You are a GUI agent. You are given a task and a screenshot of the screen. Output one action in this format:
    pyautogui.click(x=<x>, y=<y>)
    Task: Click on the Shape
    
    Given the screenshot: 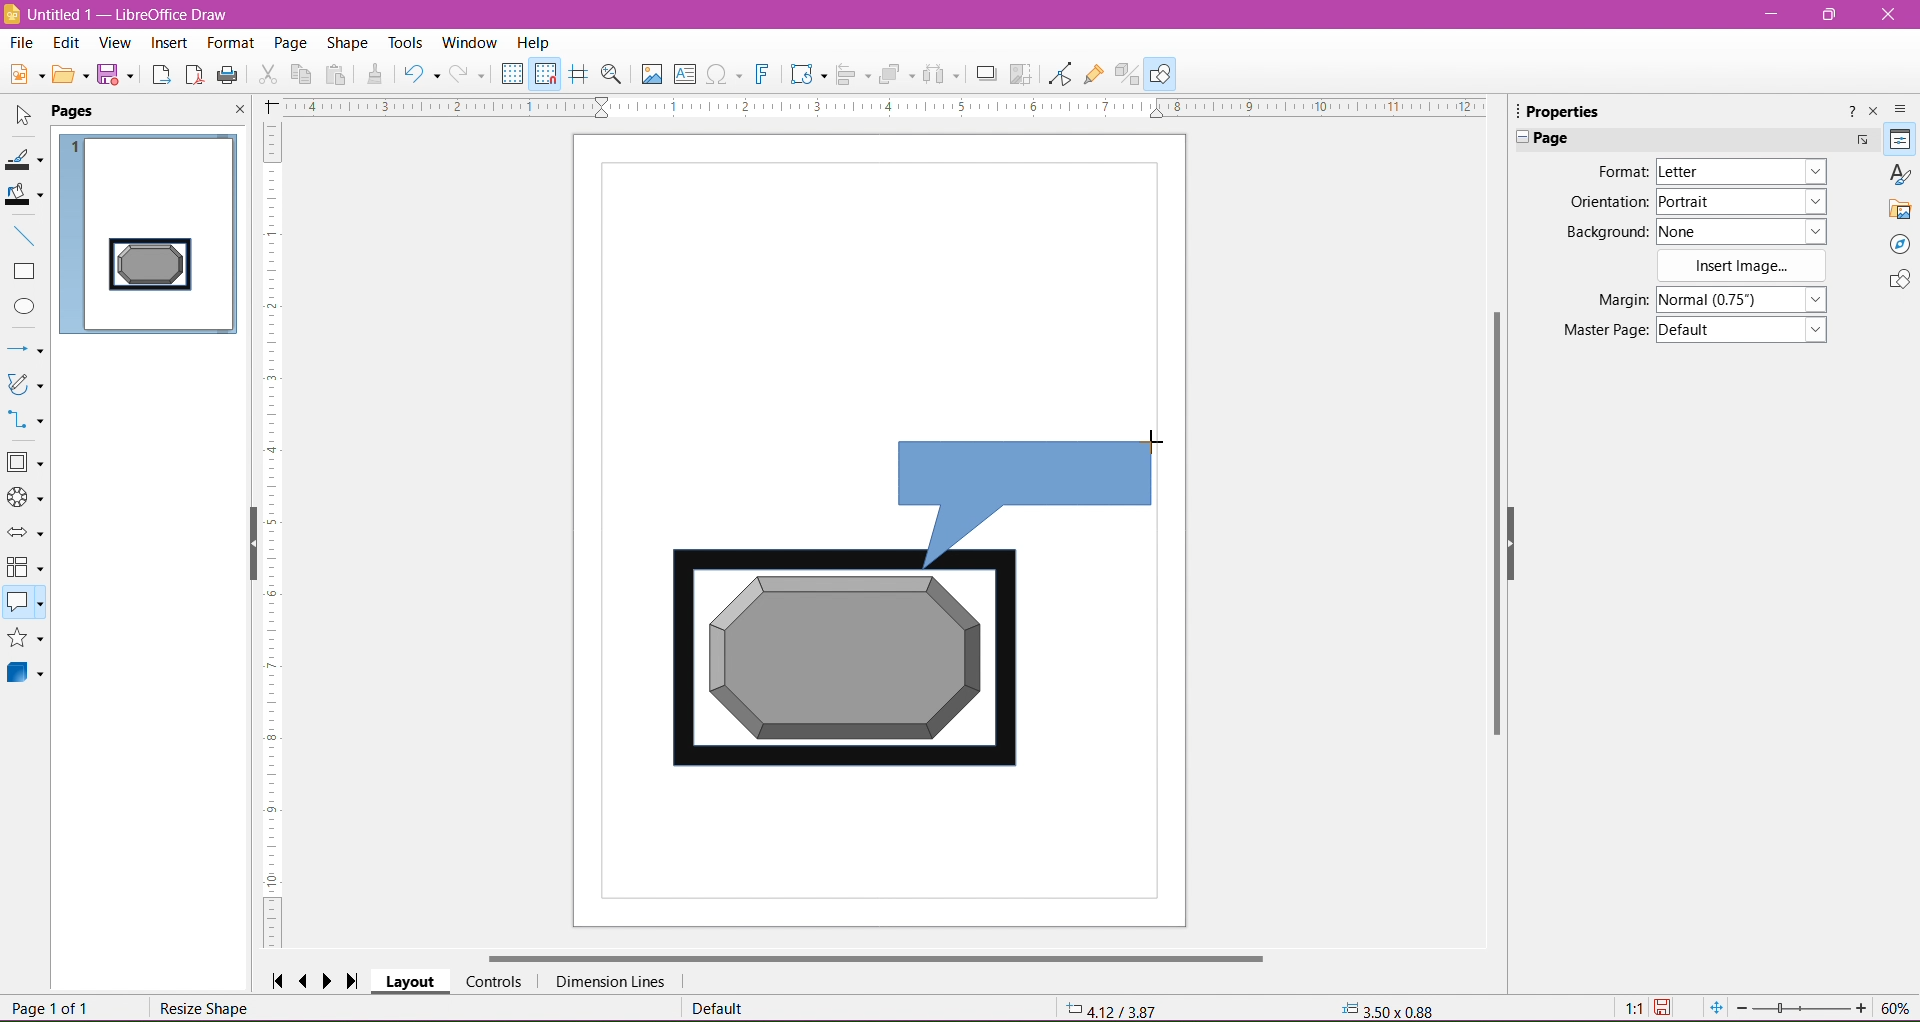 What is the action you would take?
    pyautogui.click(x=347, y=42)
    